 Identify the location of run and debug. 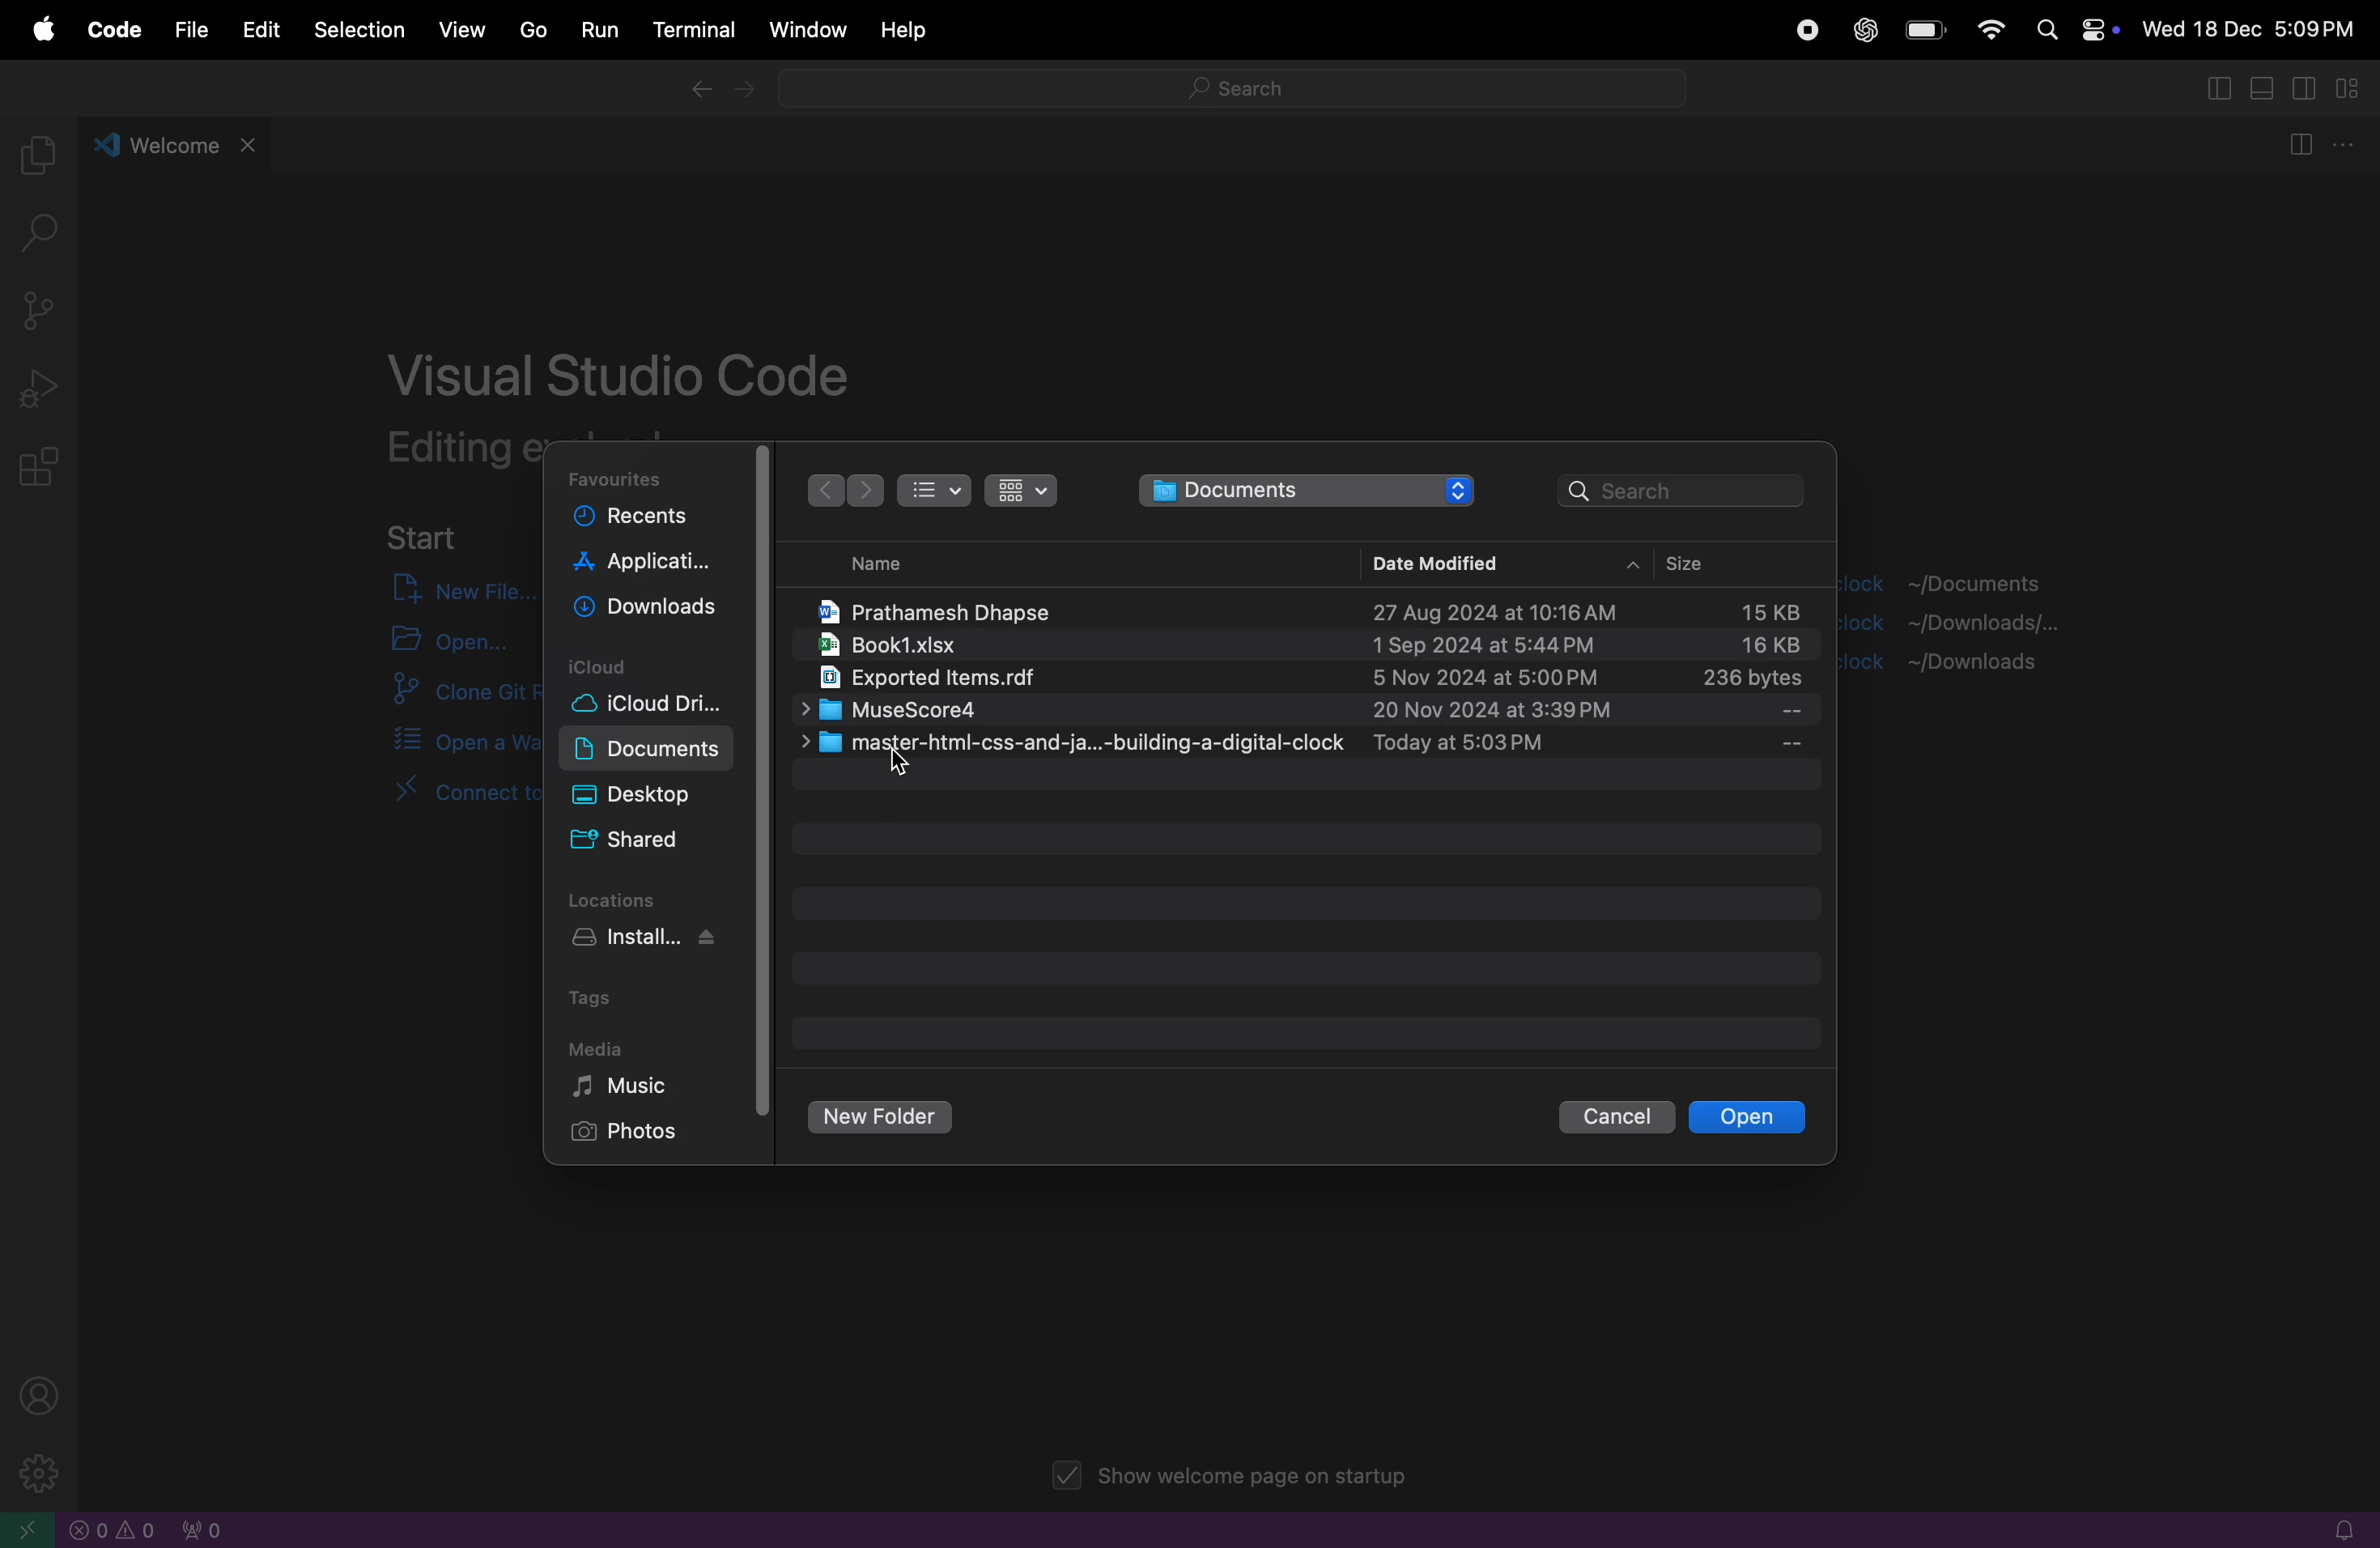
(41, 388).